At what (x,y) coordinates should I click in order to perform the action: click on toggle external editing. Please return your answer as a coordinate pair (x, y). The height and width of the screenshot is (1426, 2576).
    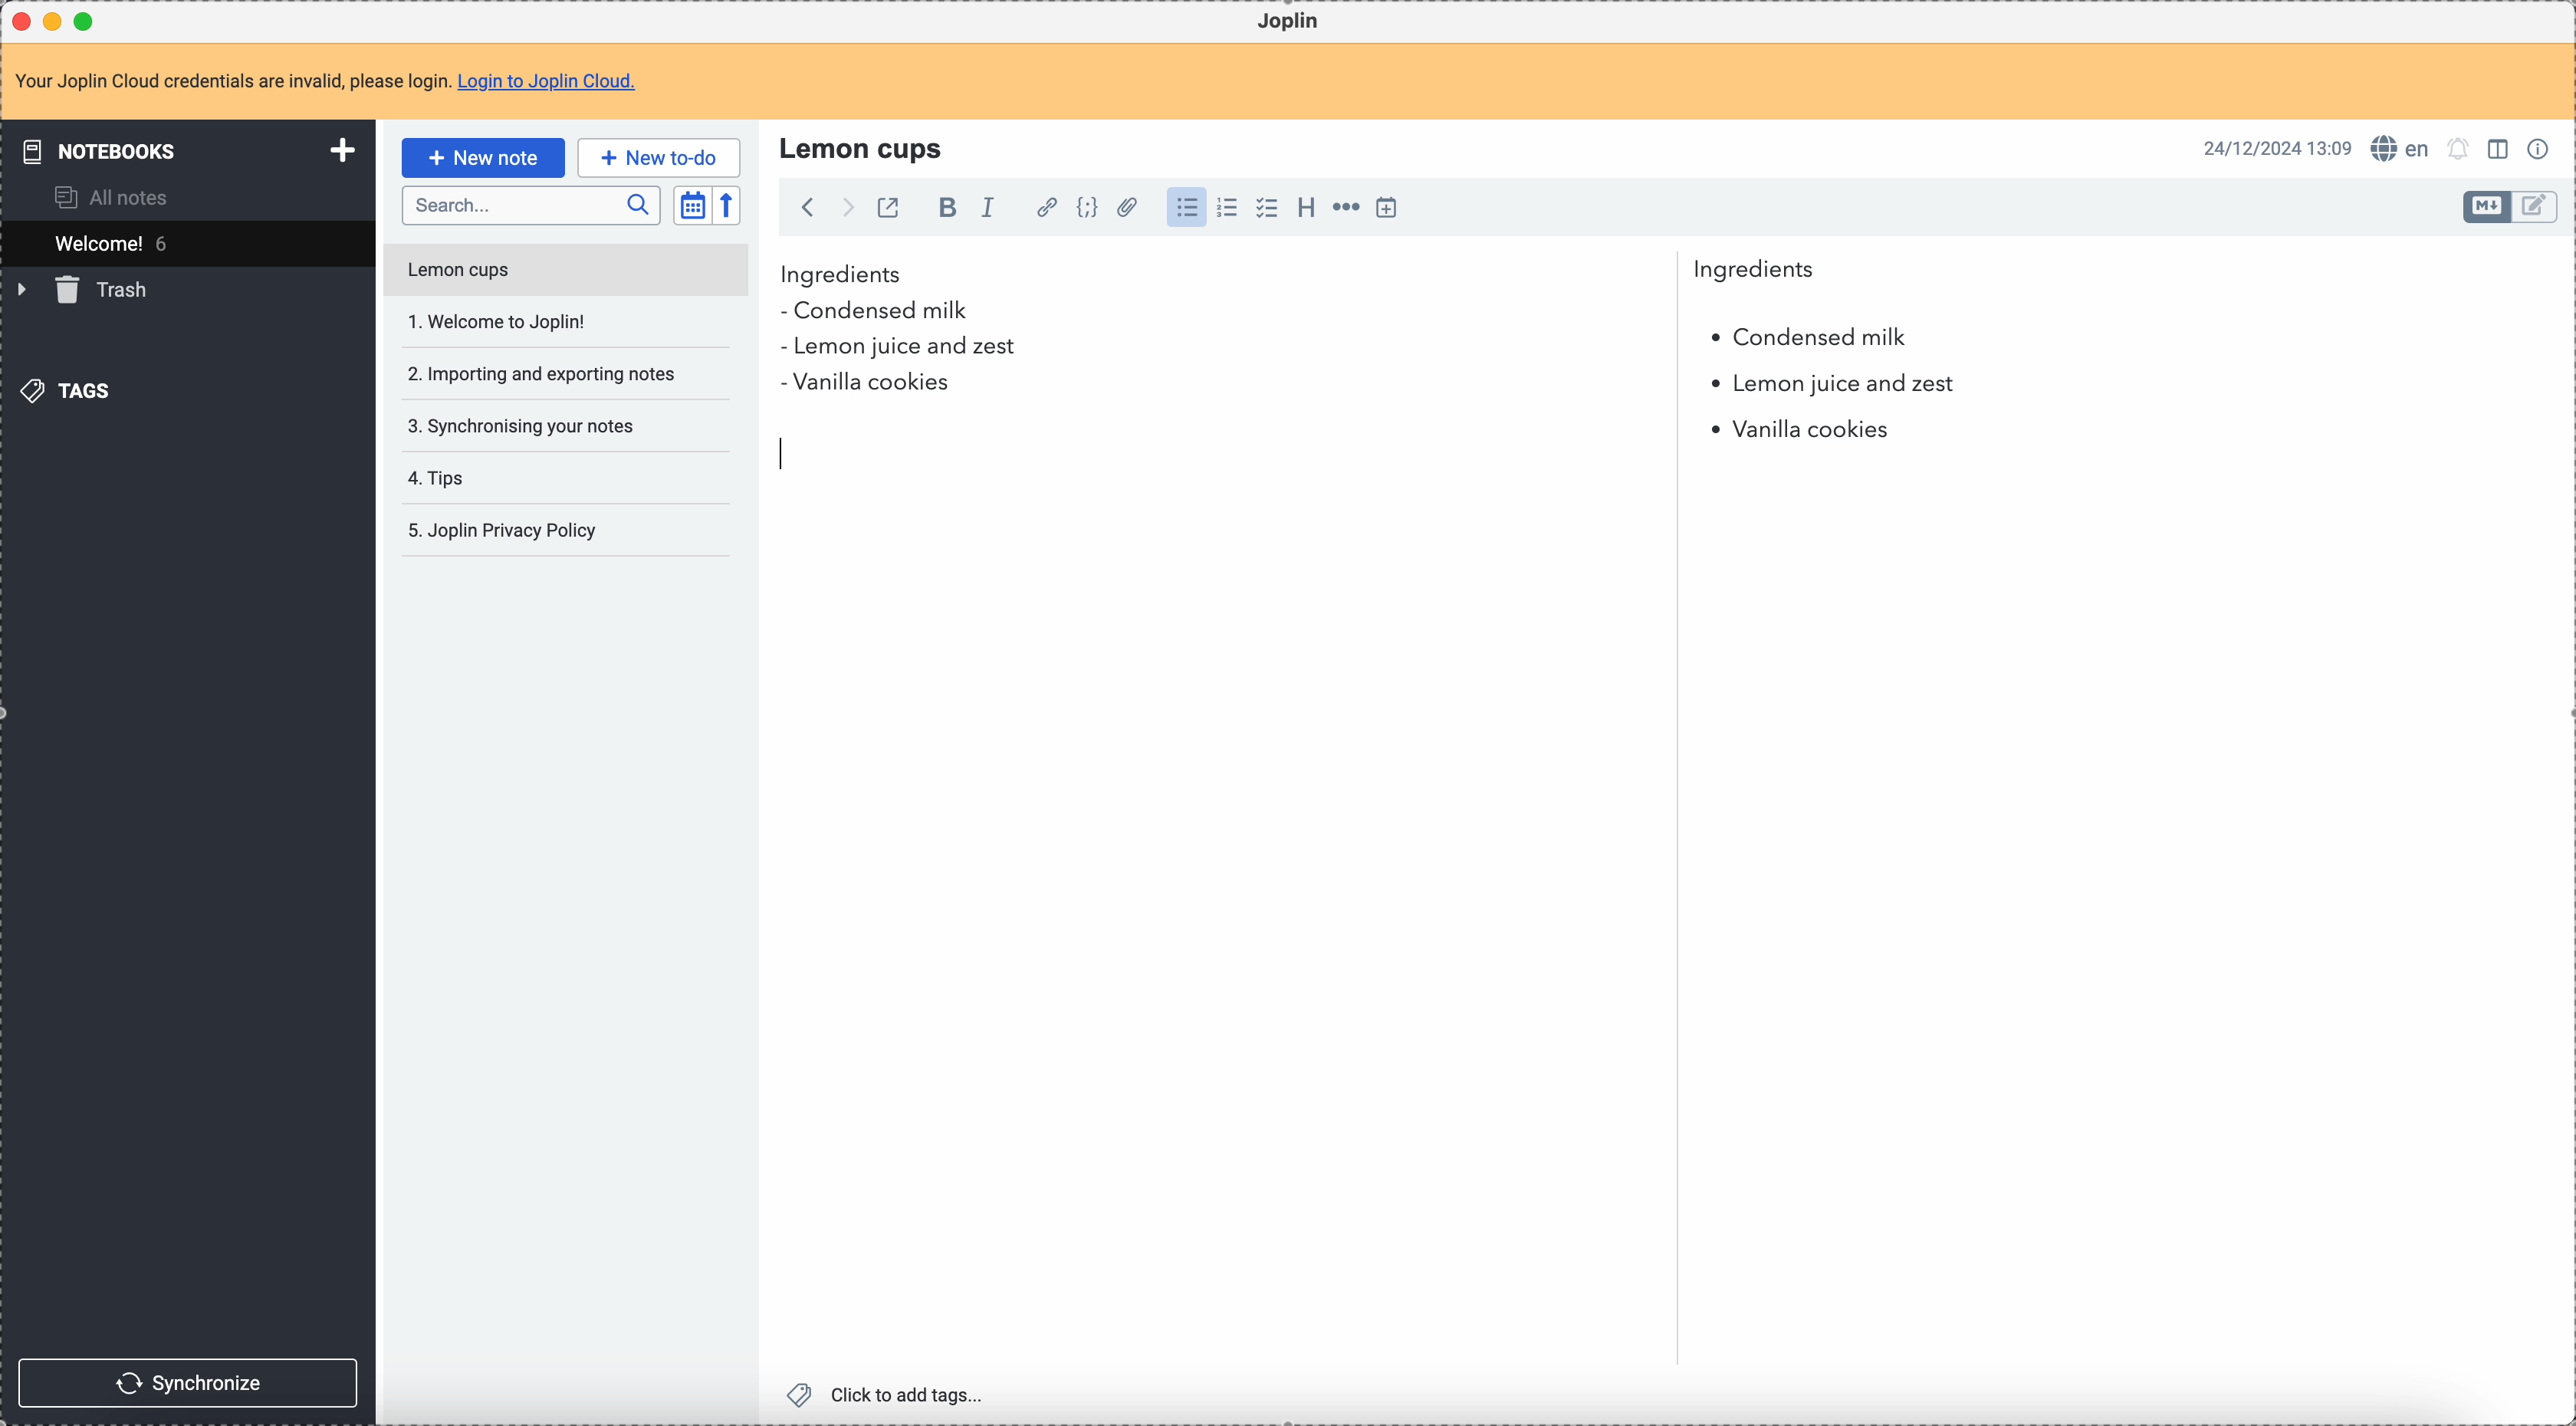
    Looking at the image, I should click on (886, 211).